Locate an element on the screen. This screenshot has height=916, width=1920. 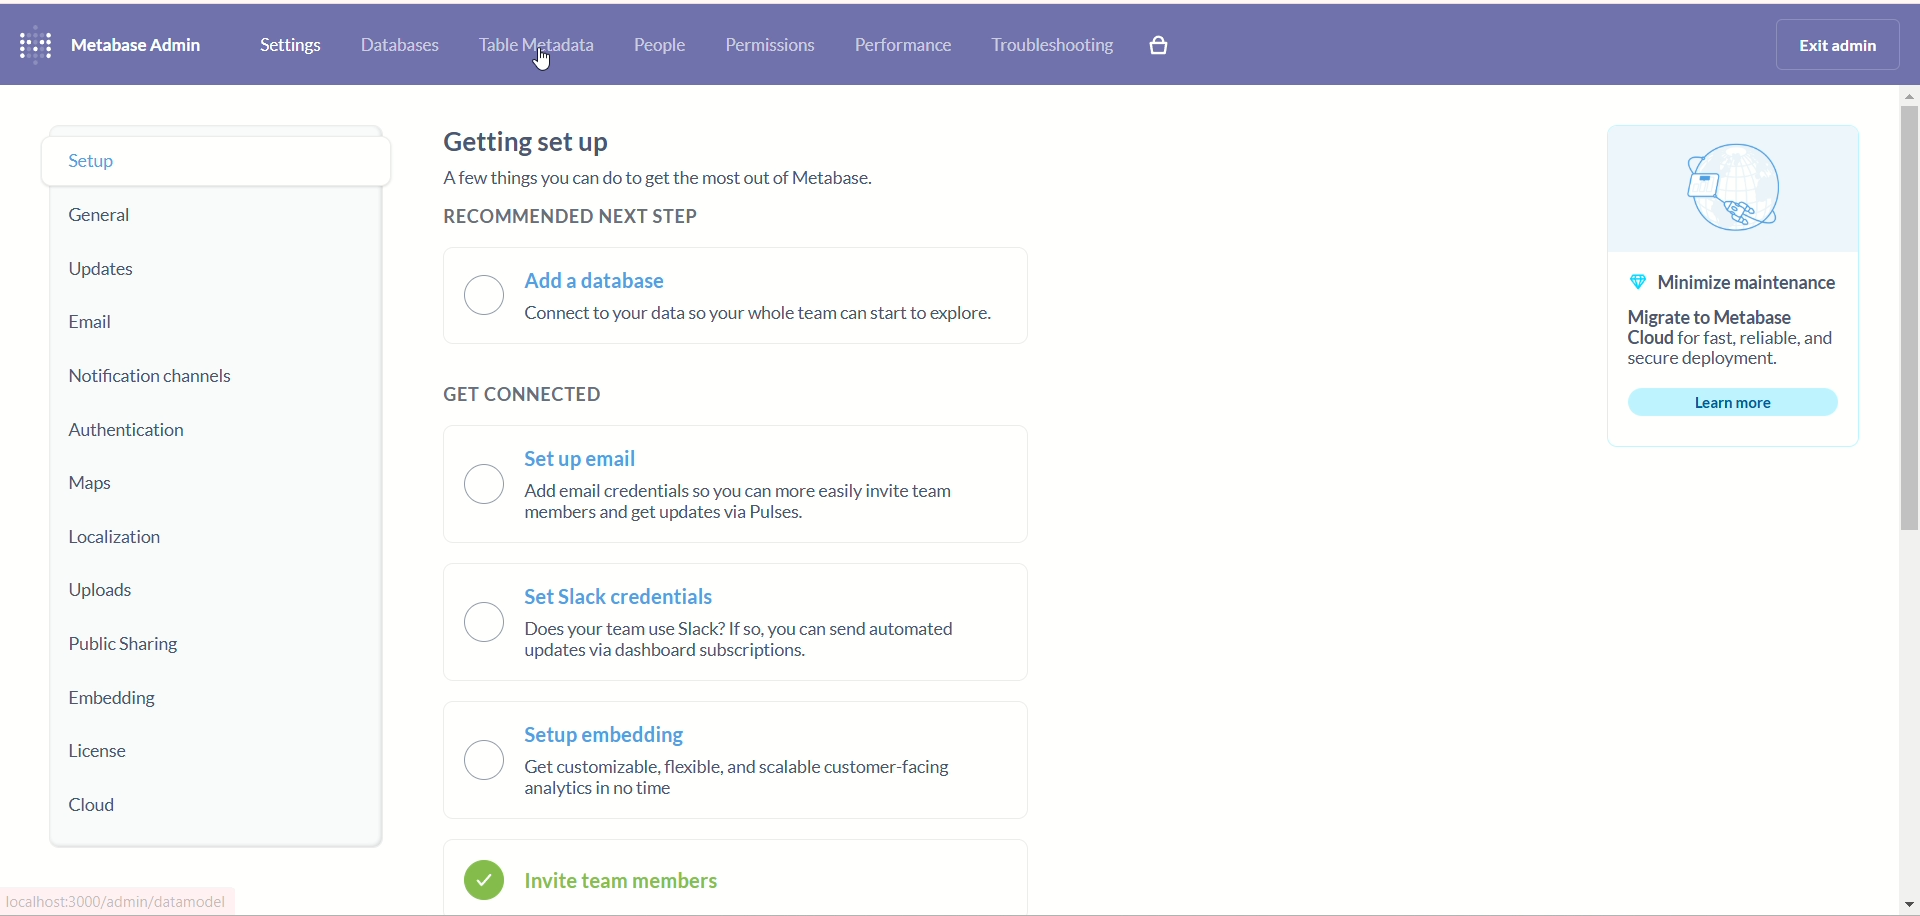
maps is located at coordinates (98, 482).